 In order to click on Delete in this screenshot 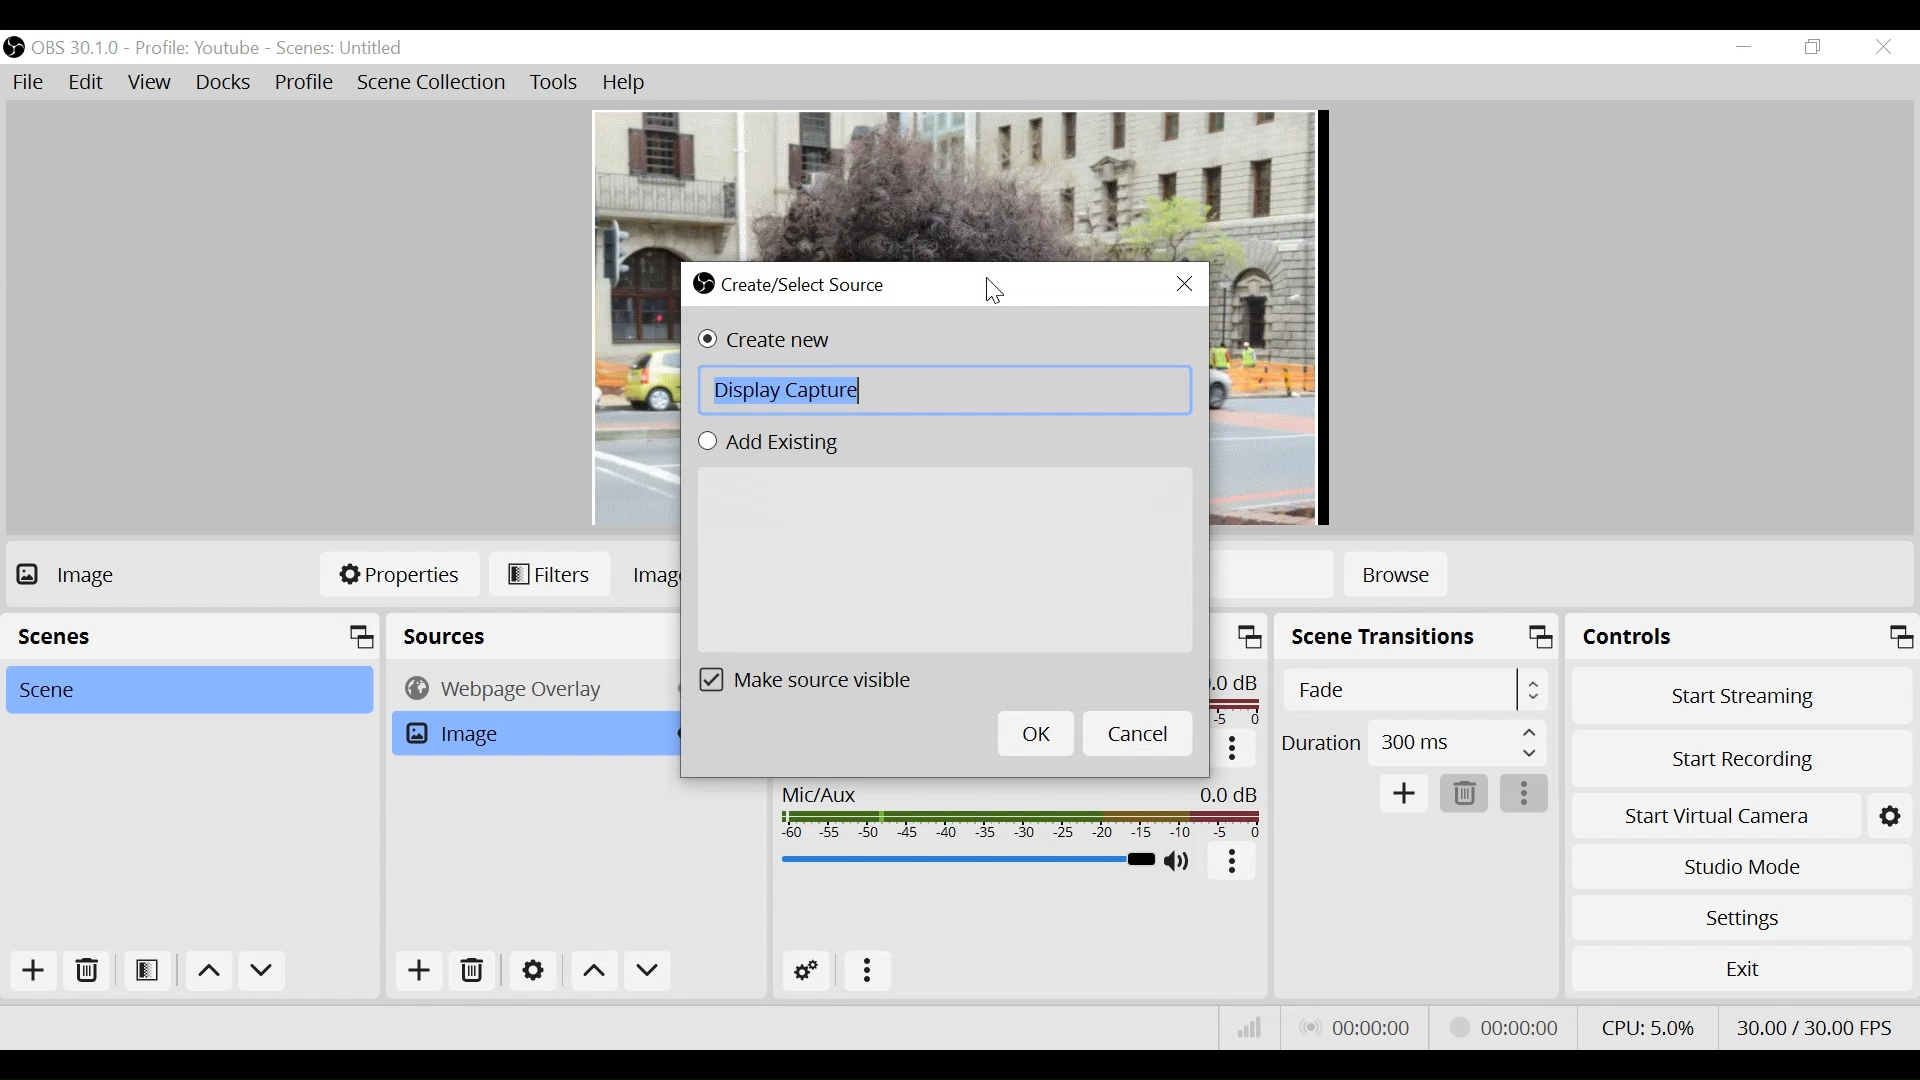, I will do `click(85, 972)`.